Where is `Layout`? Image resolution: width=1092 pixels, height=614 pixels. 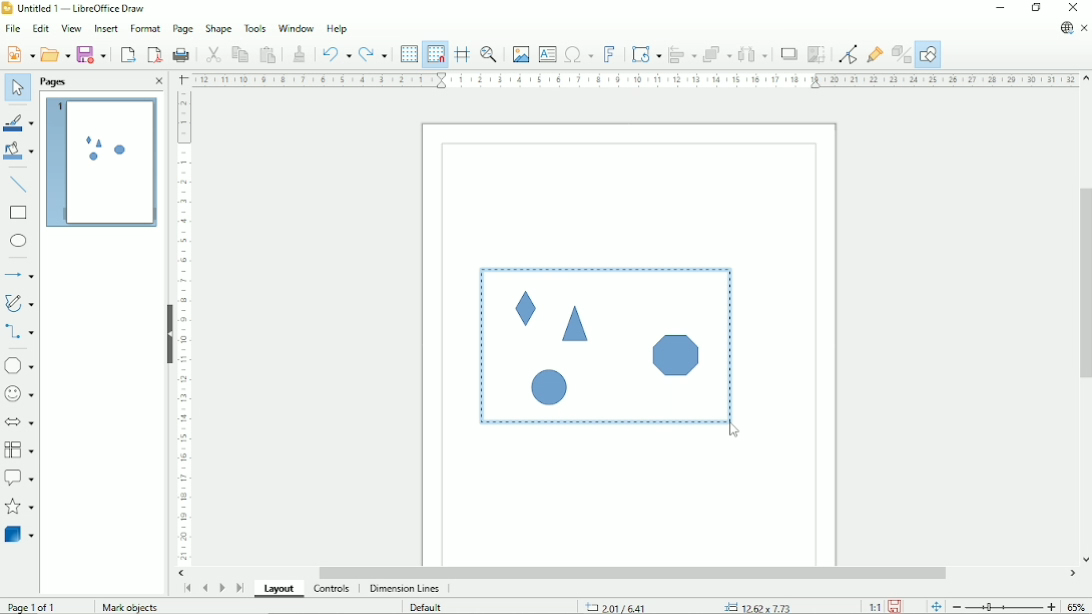 Layout is located at coordinates (279, 588).